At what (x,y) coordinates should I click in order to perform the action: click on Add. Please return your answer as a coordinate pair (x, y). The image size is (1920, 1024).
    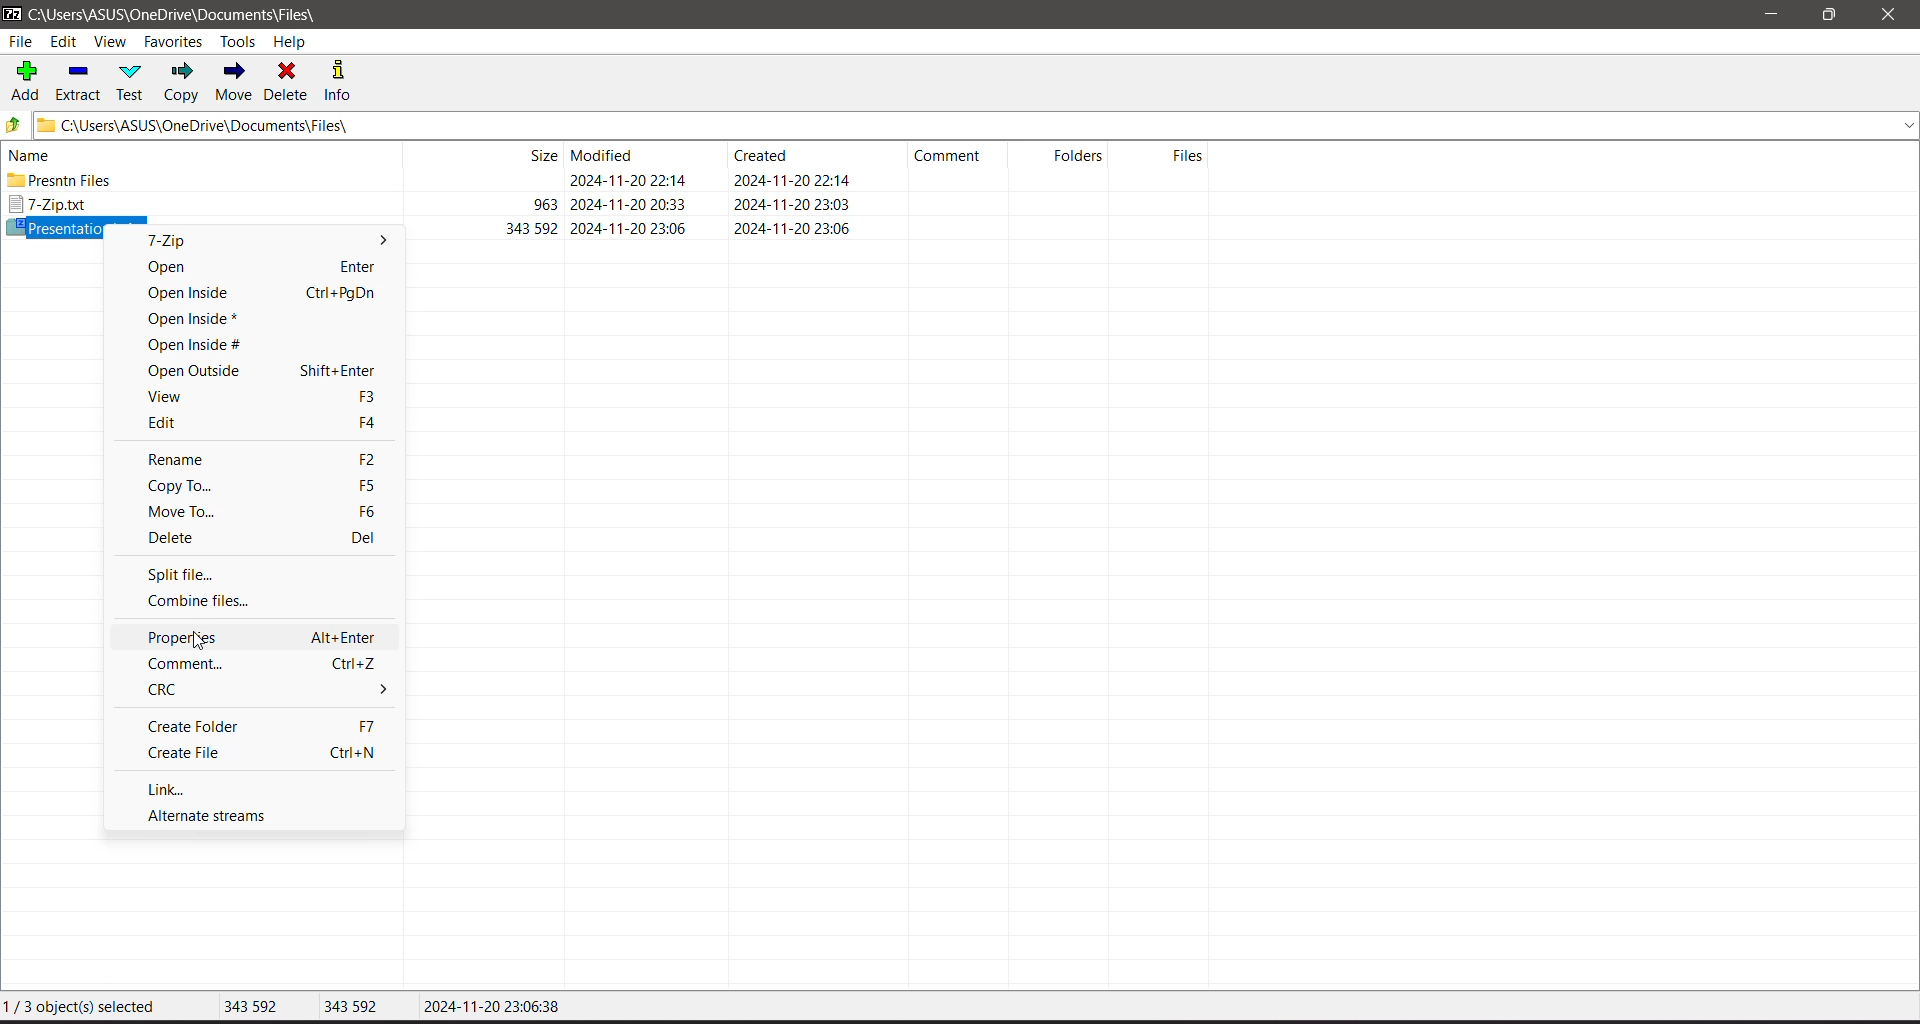
    Looking at the image, I should click on (26, 79).